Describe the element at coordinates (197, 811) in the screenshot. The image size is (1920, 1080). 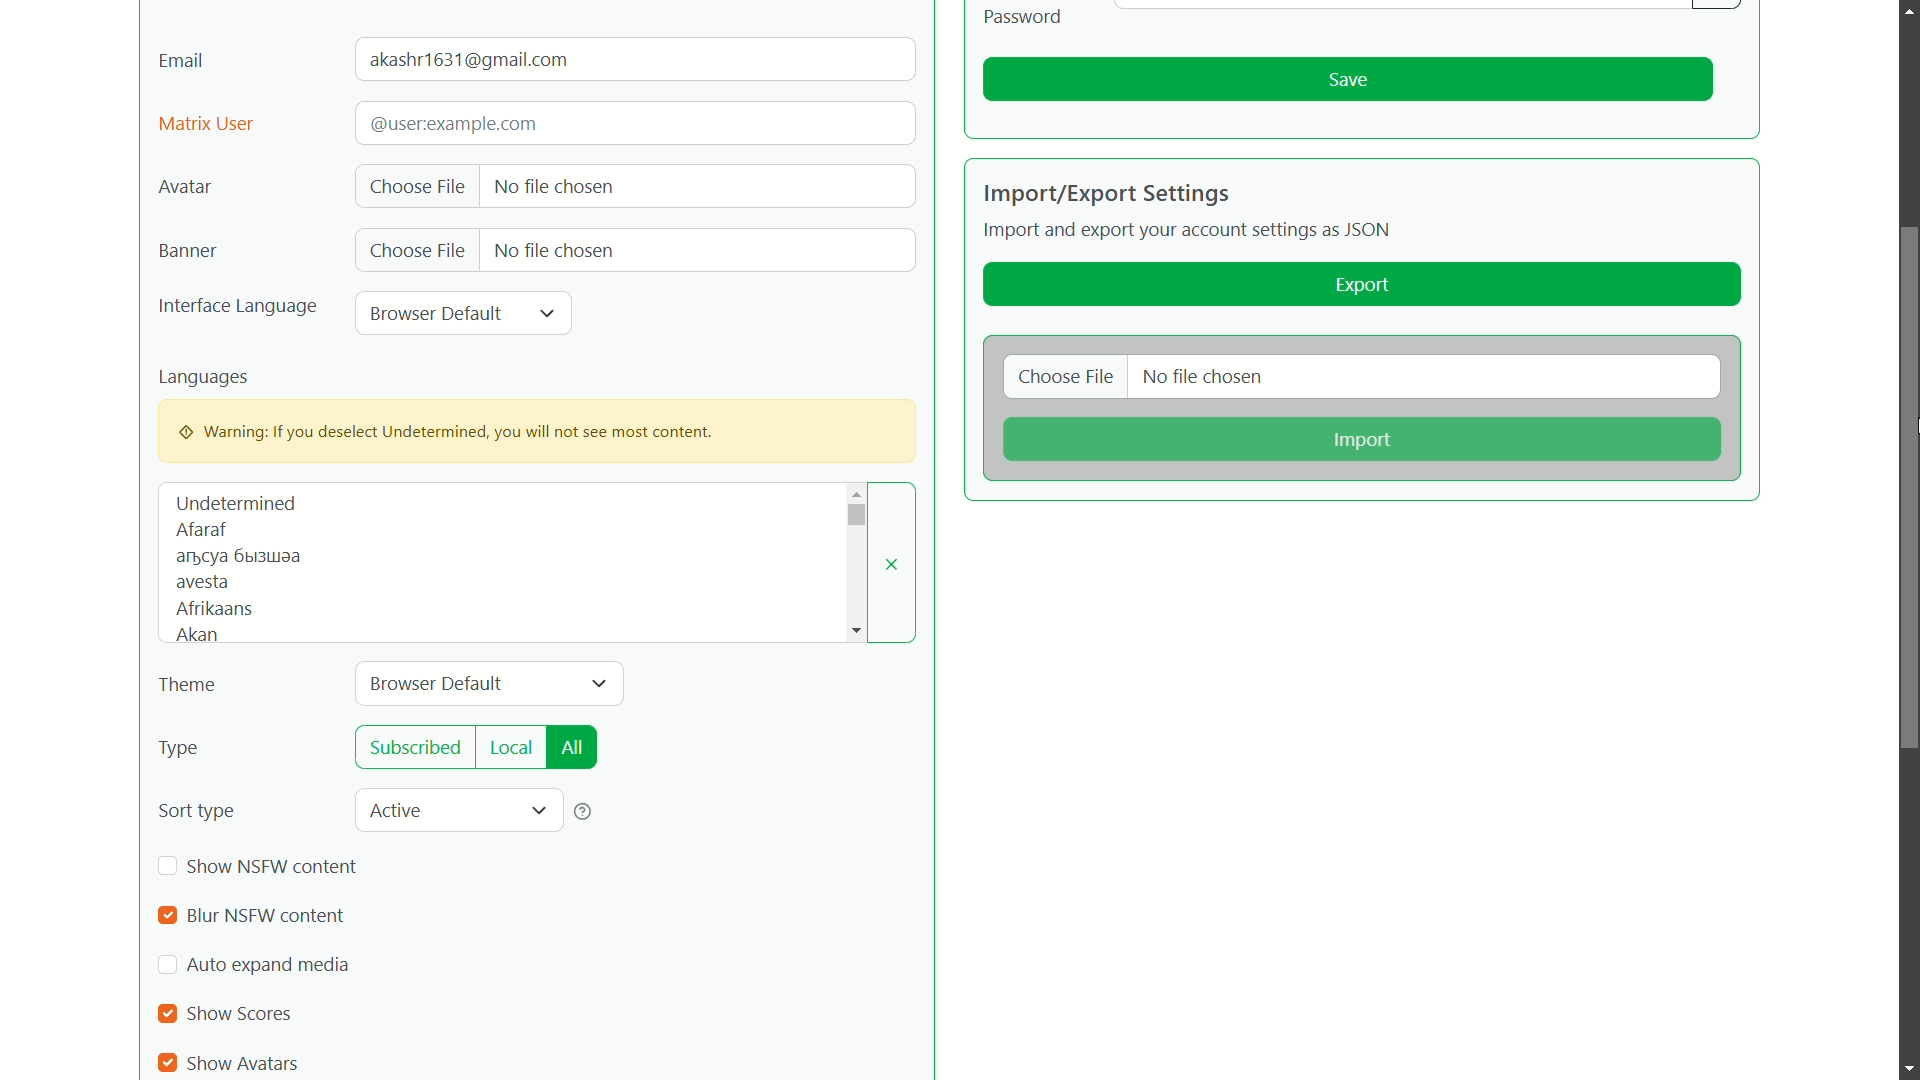
I see `sort type` at that location.